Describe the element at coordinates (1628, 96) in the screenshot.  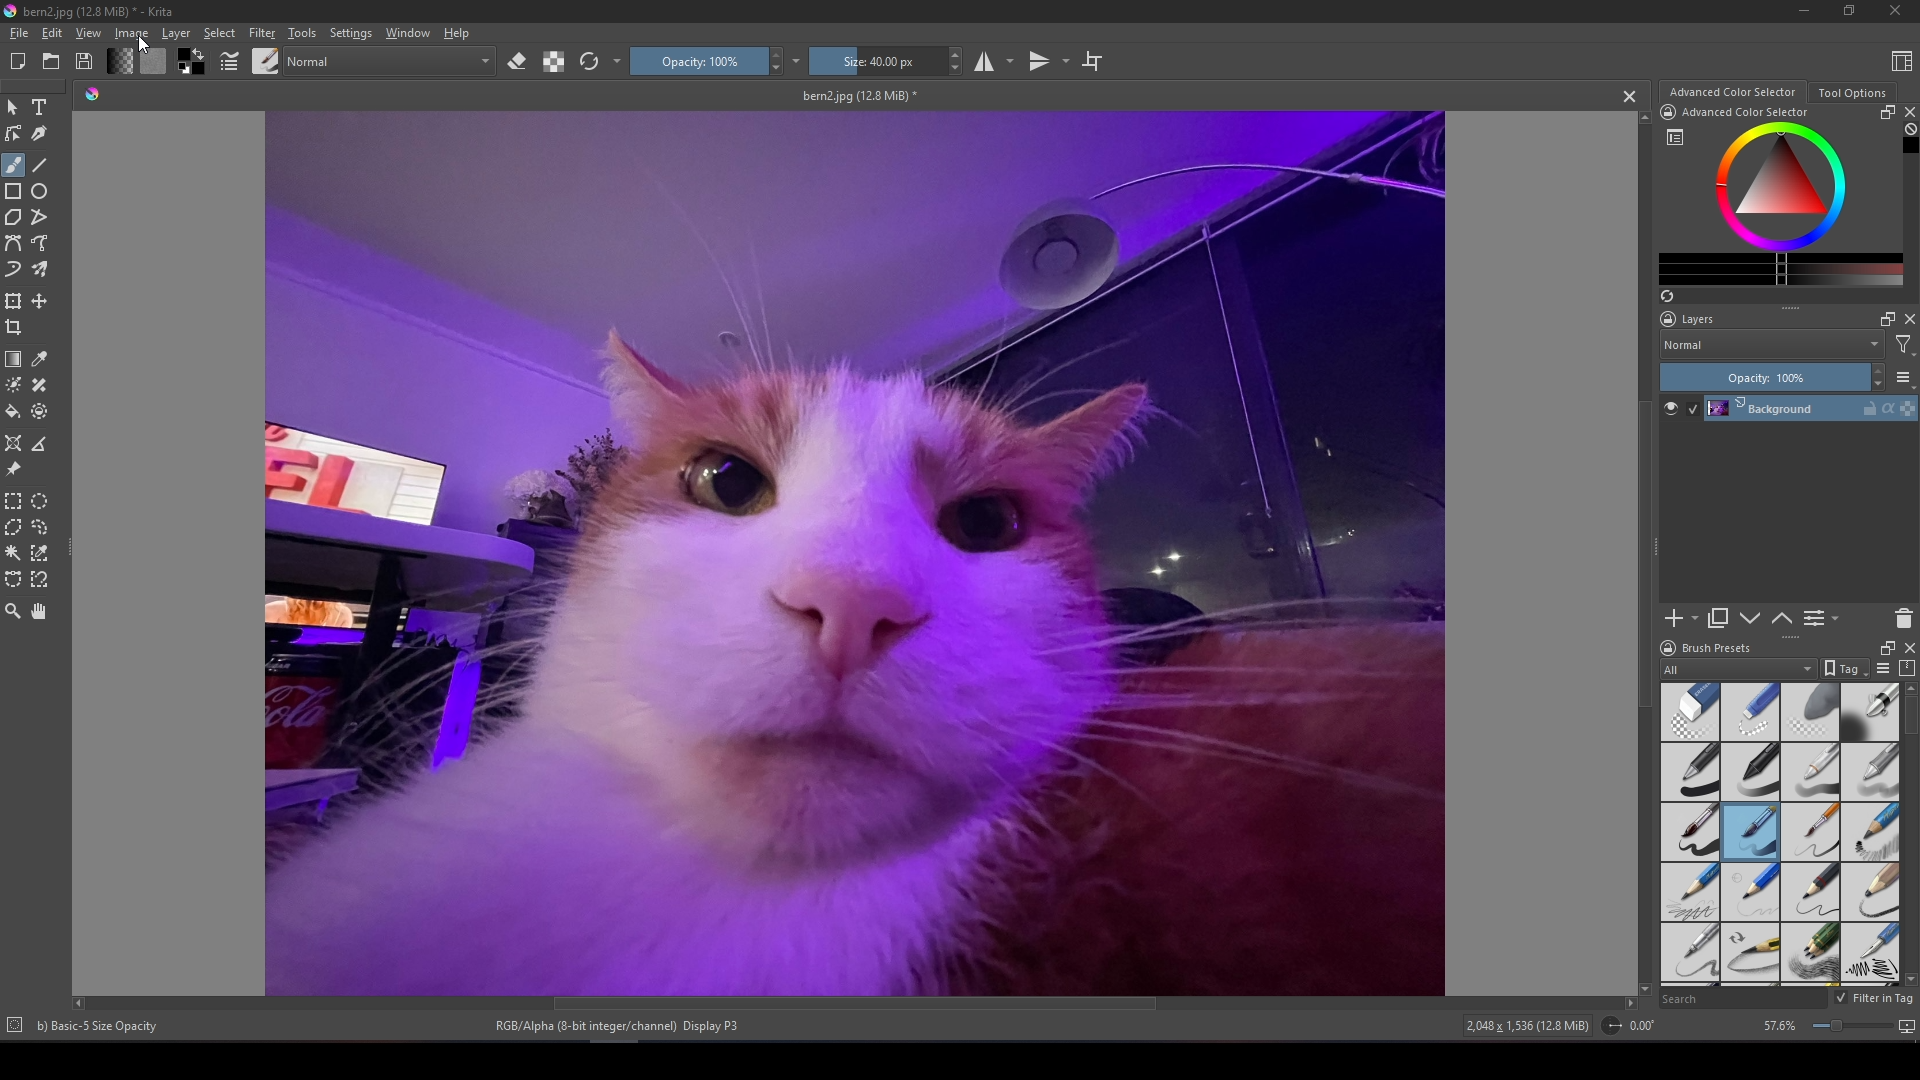
I see `Close tab` at that location.